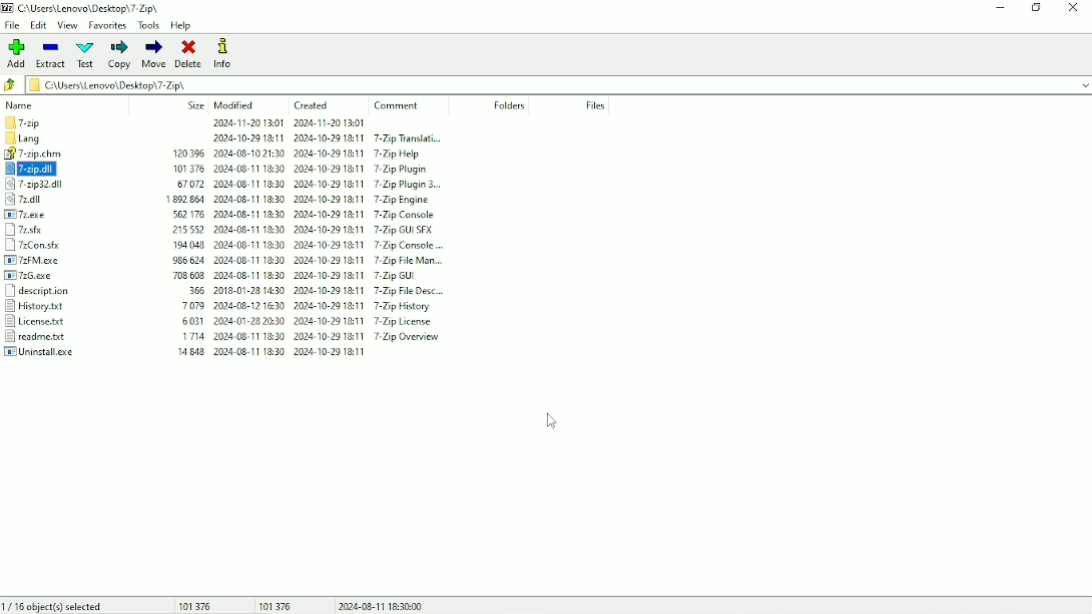  I want to click on Date and Time, so click(381, 605).